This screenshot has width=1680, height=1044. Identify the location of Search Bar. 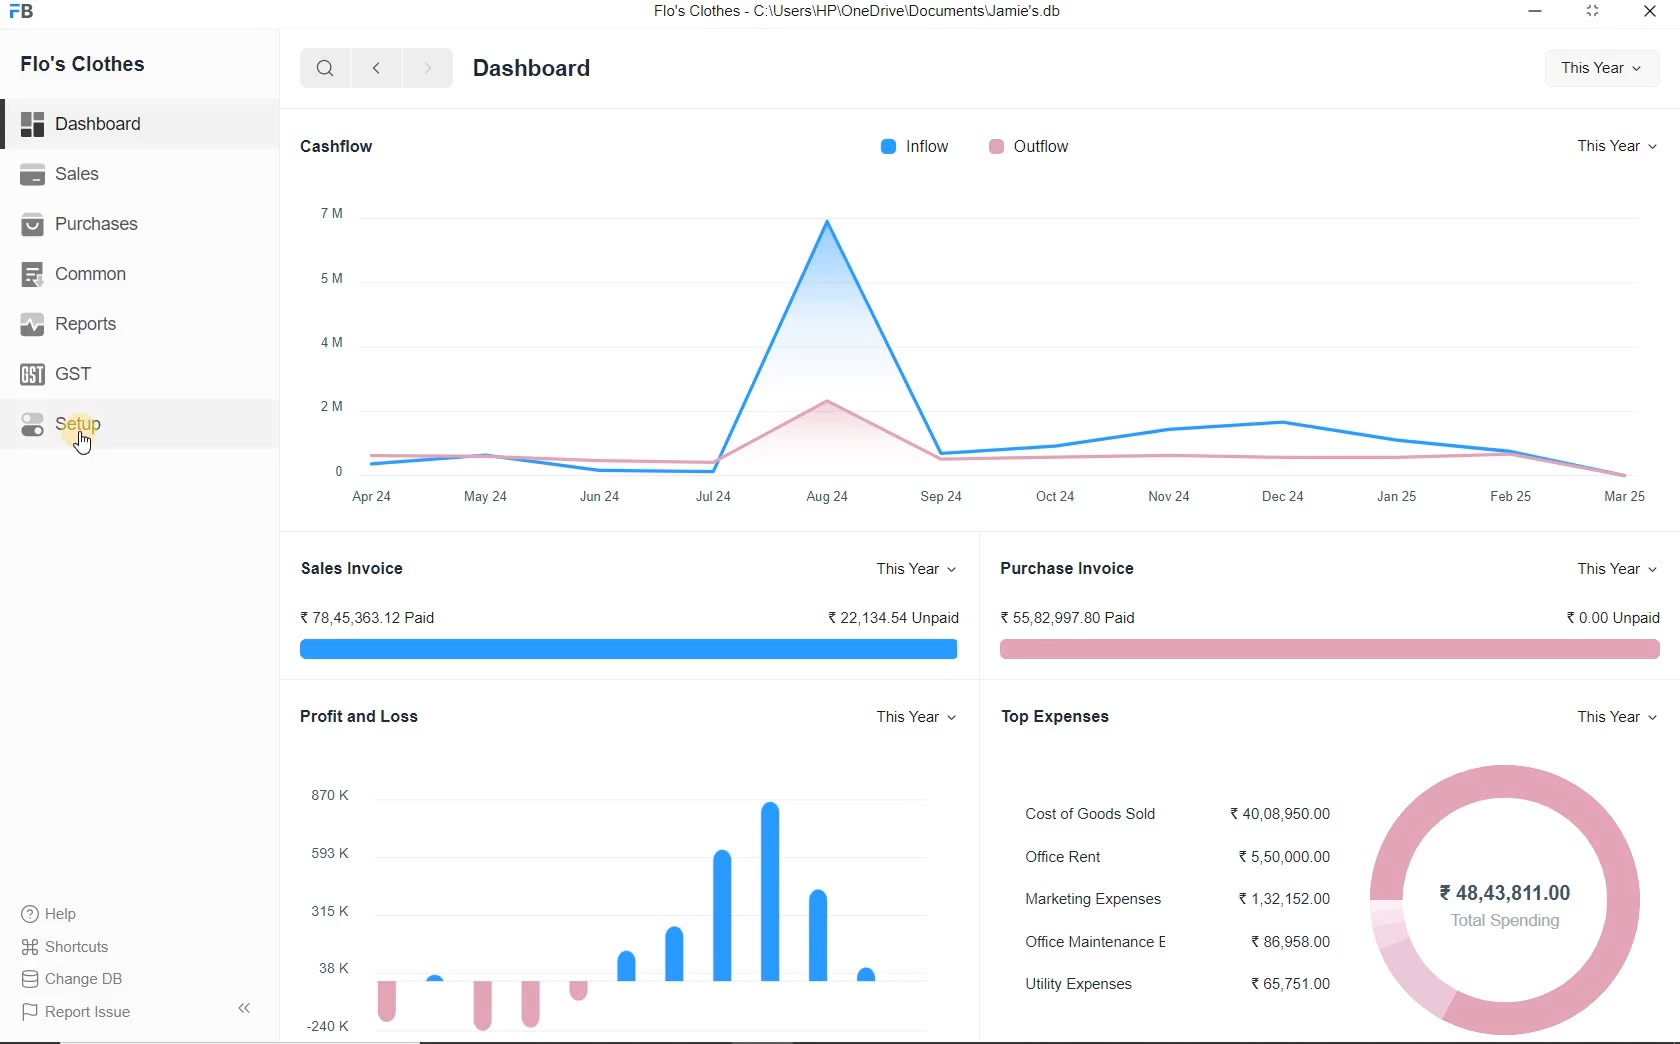
(326, 67).